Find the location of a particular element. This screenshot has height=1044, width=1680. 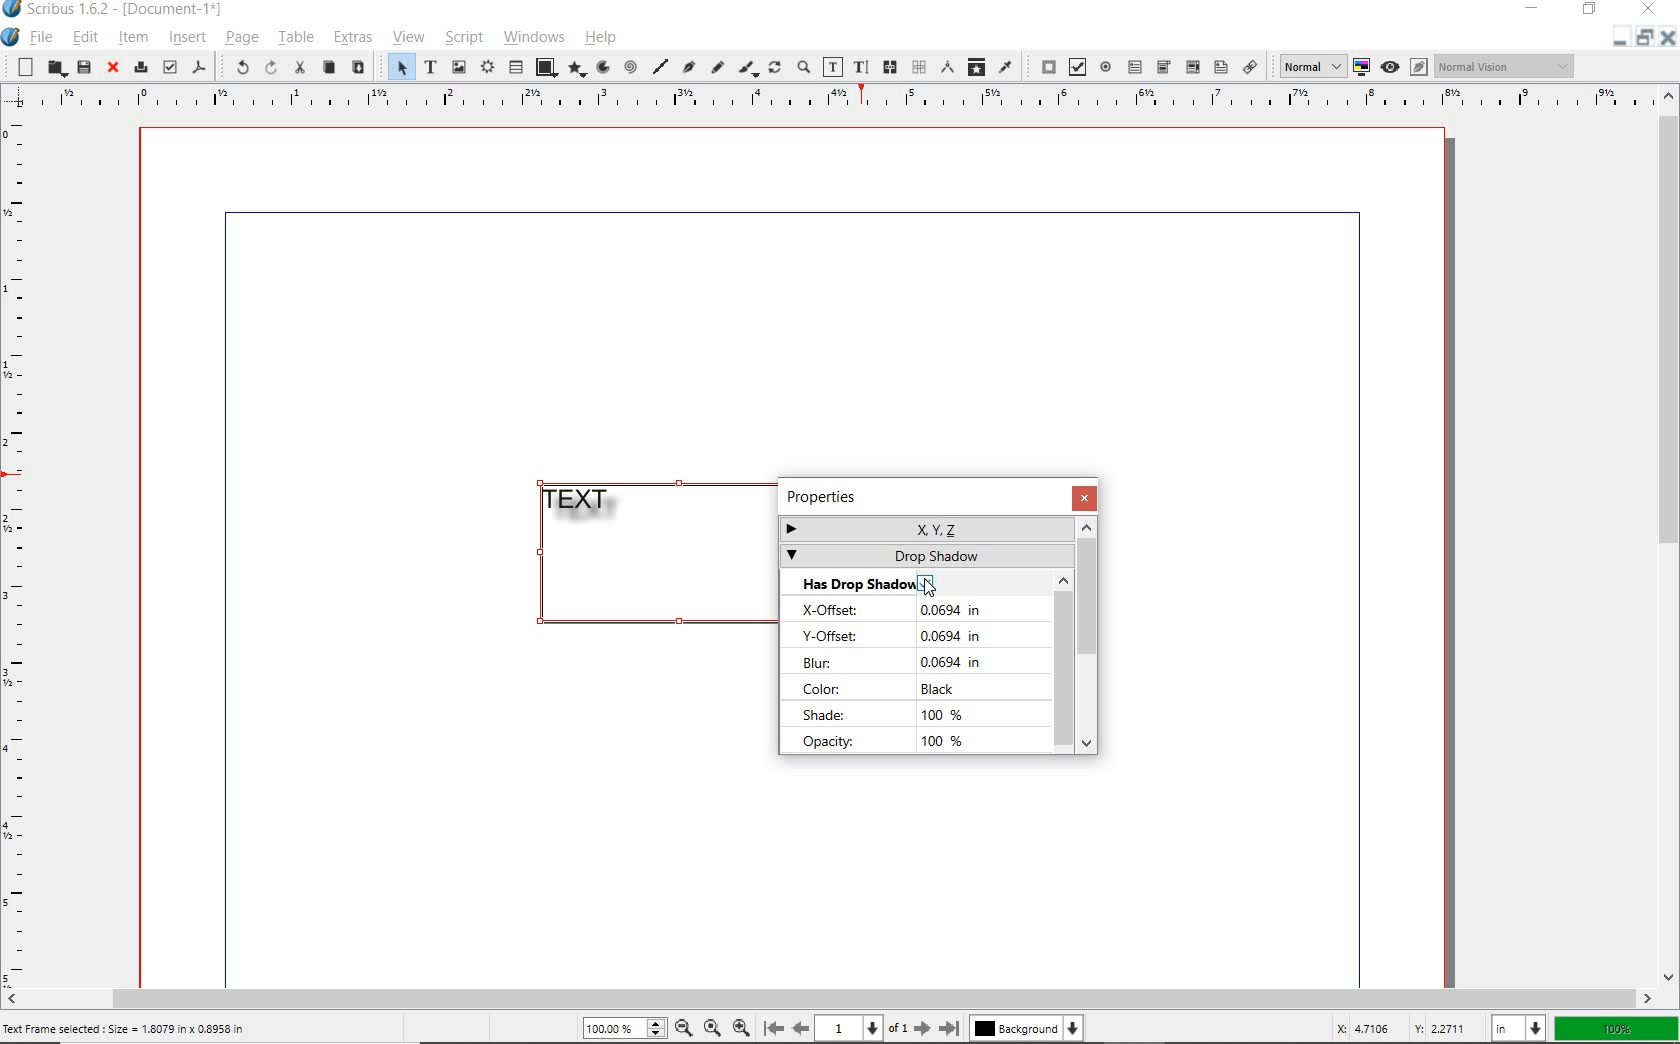

save is located at coordinates (82, 67).